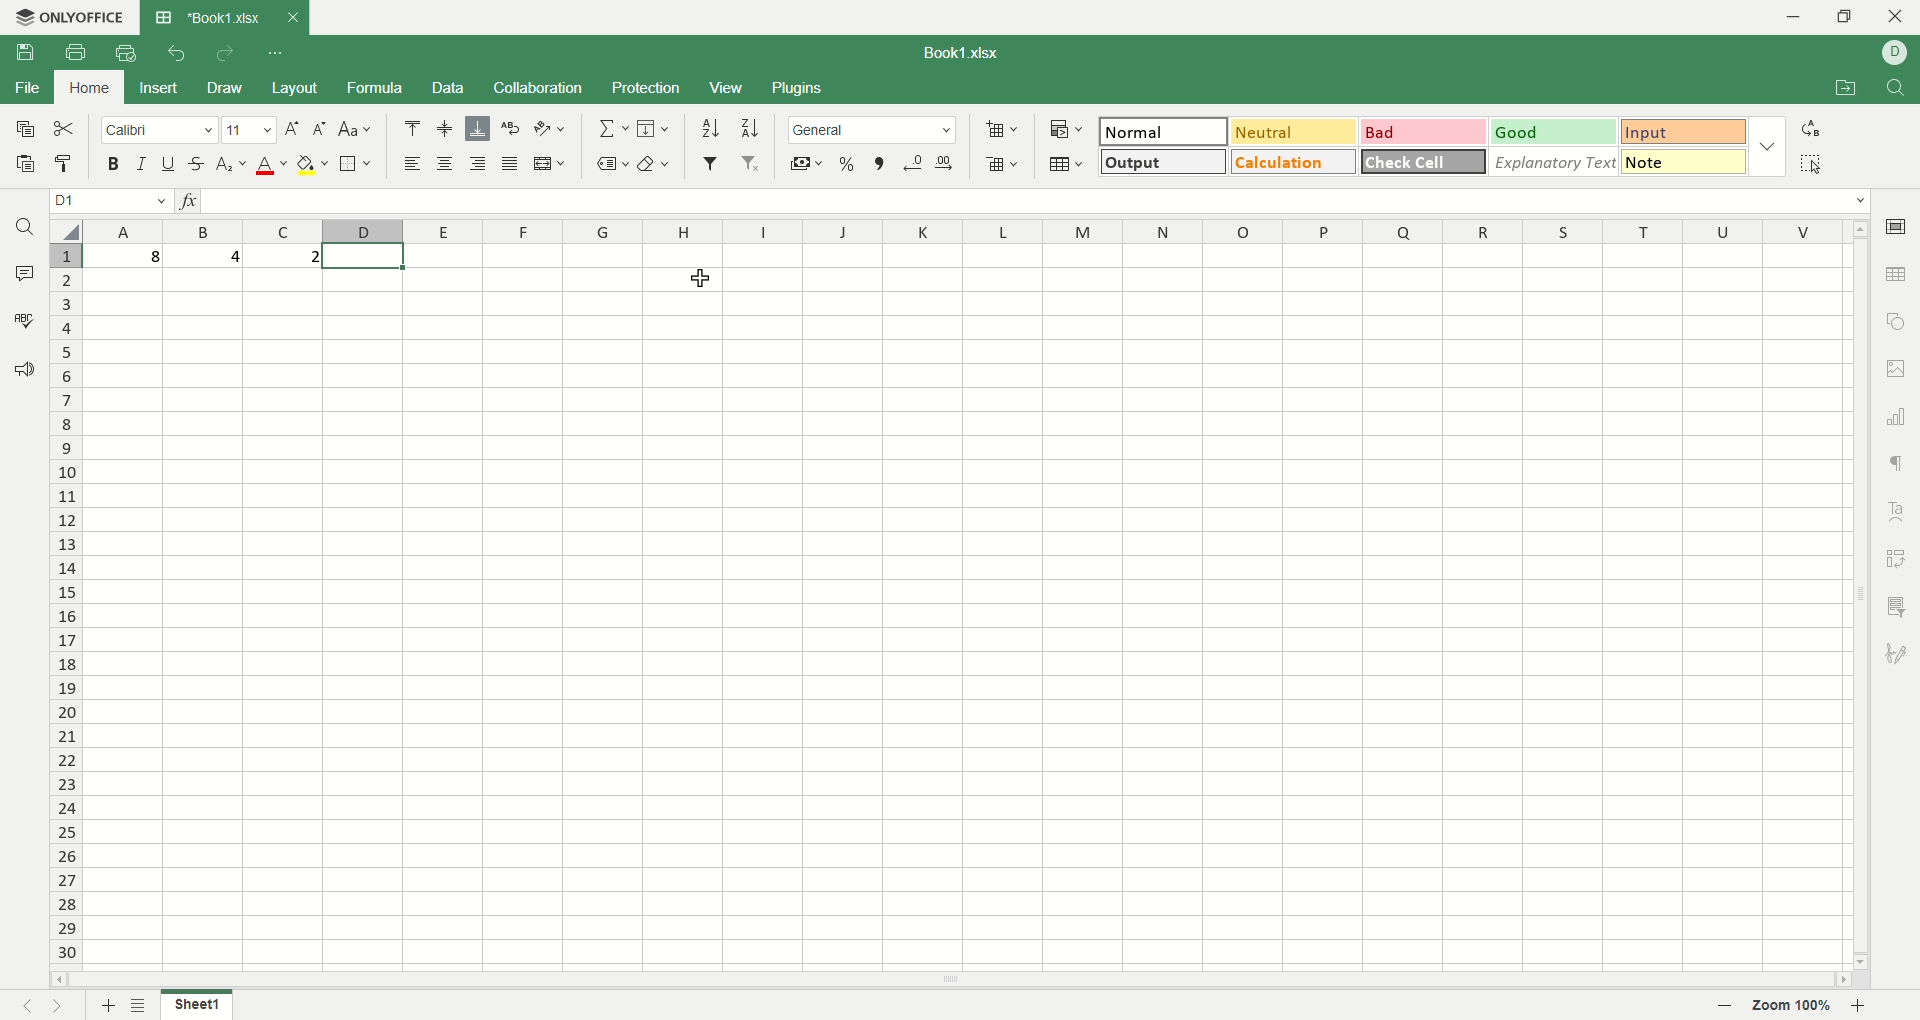 Image resolution: width=1920 pixels, height=1020 pixels. Describe the element at coordinates (947, 982) in the screenshot. I see `scroll bar` at that location.